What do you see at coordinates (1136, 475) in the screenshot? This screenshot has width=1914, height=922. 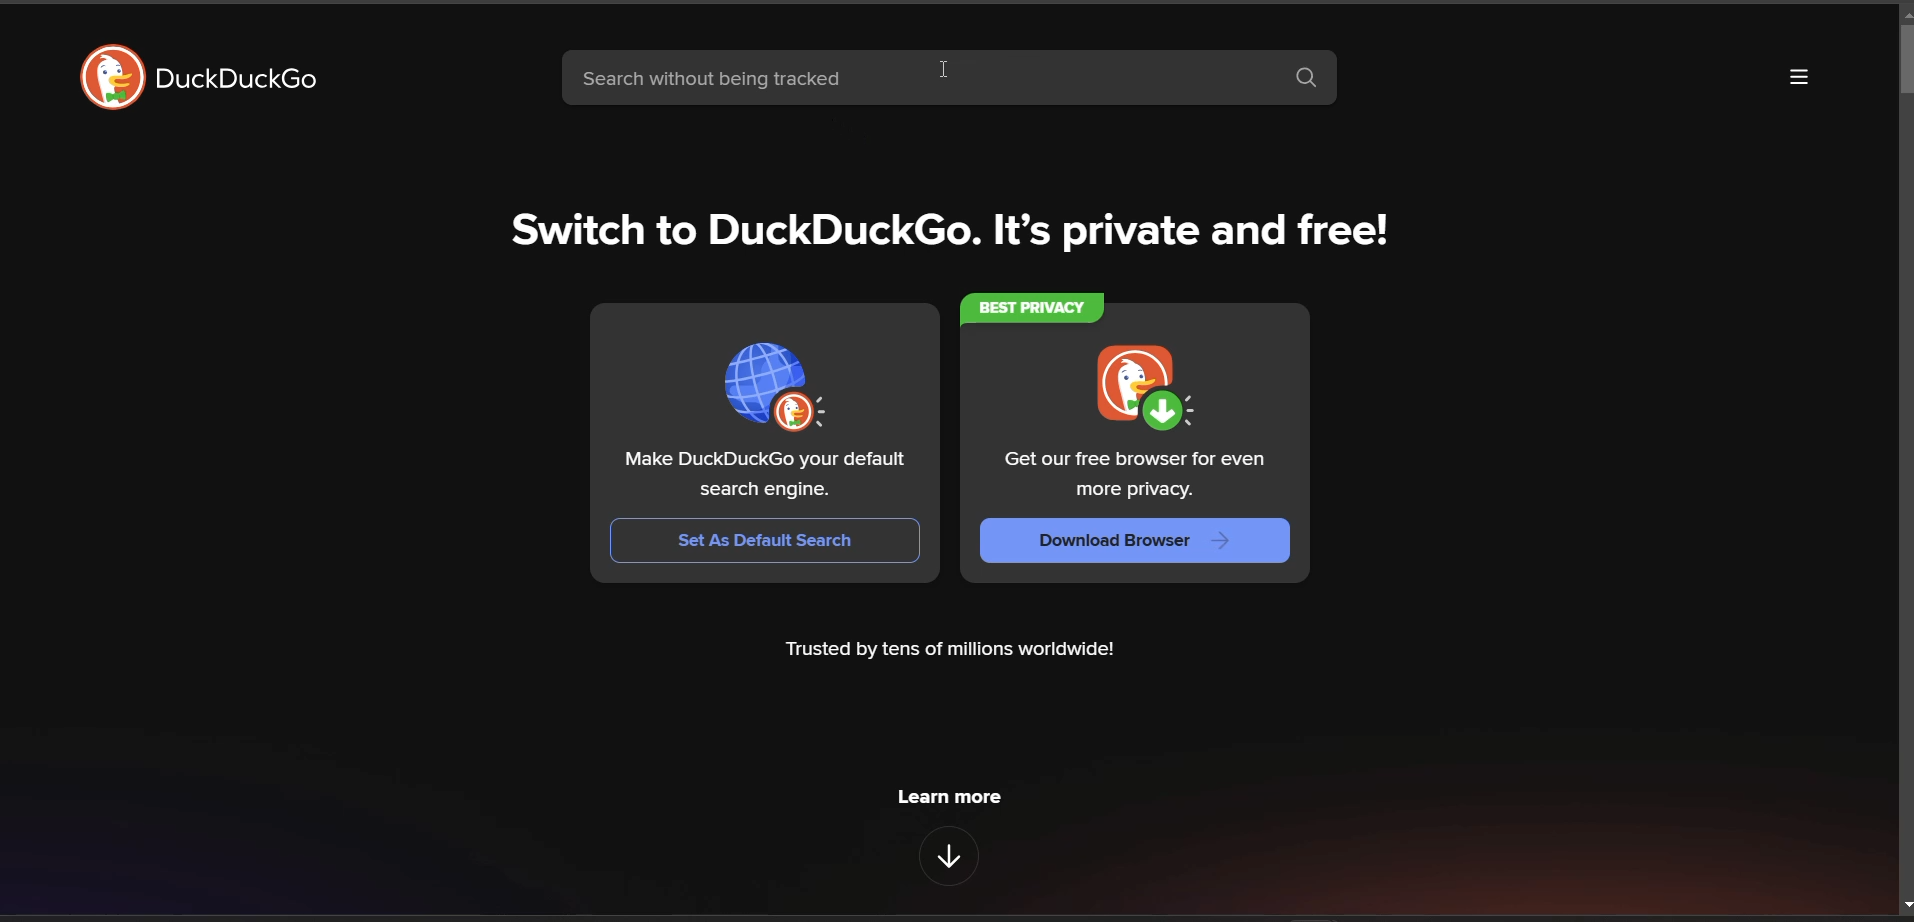 I see `Get our free browser for even more privacy.` at bounding box center [1136, 475].